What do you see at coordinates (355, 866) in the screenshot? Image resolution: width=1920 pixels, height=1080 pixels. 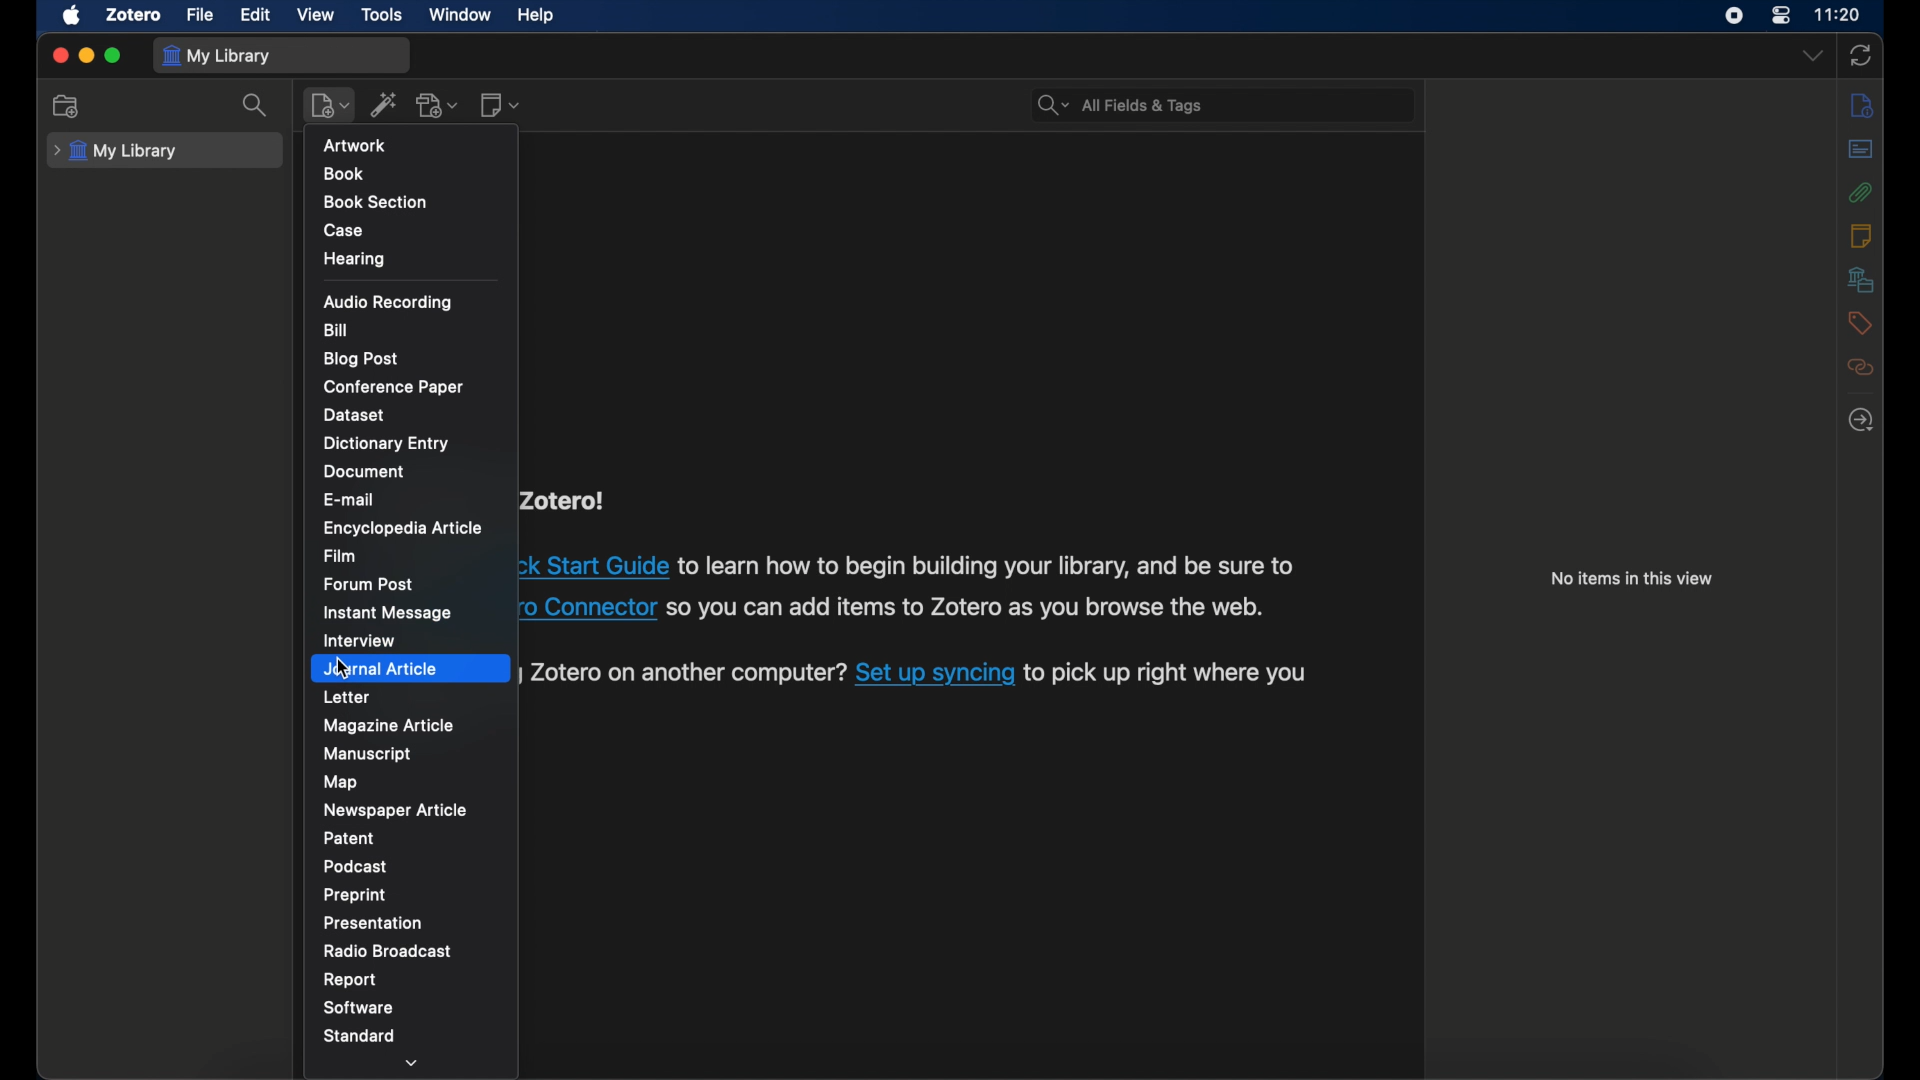 I see `podcast` at bounding box center [355, 866].